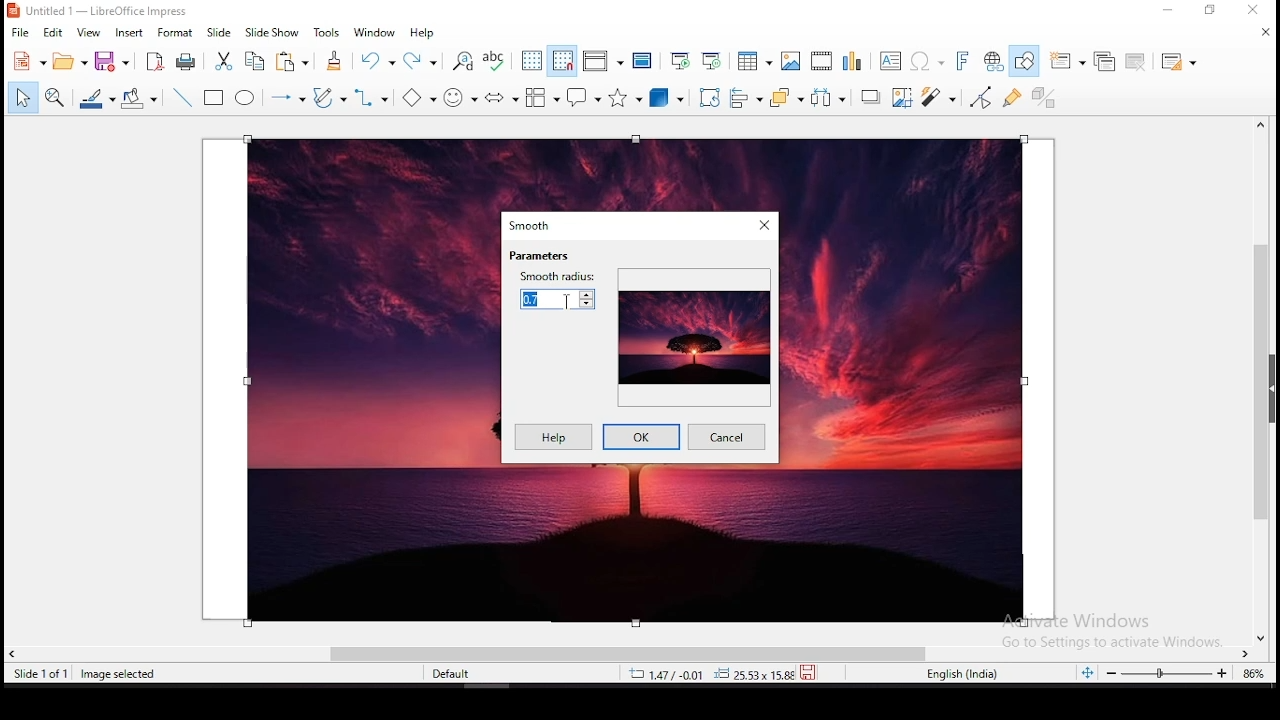 This screenshot has height=720, width=1280. I want to click on export directly as pdf, so click(152, 62).